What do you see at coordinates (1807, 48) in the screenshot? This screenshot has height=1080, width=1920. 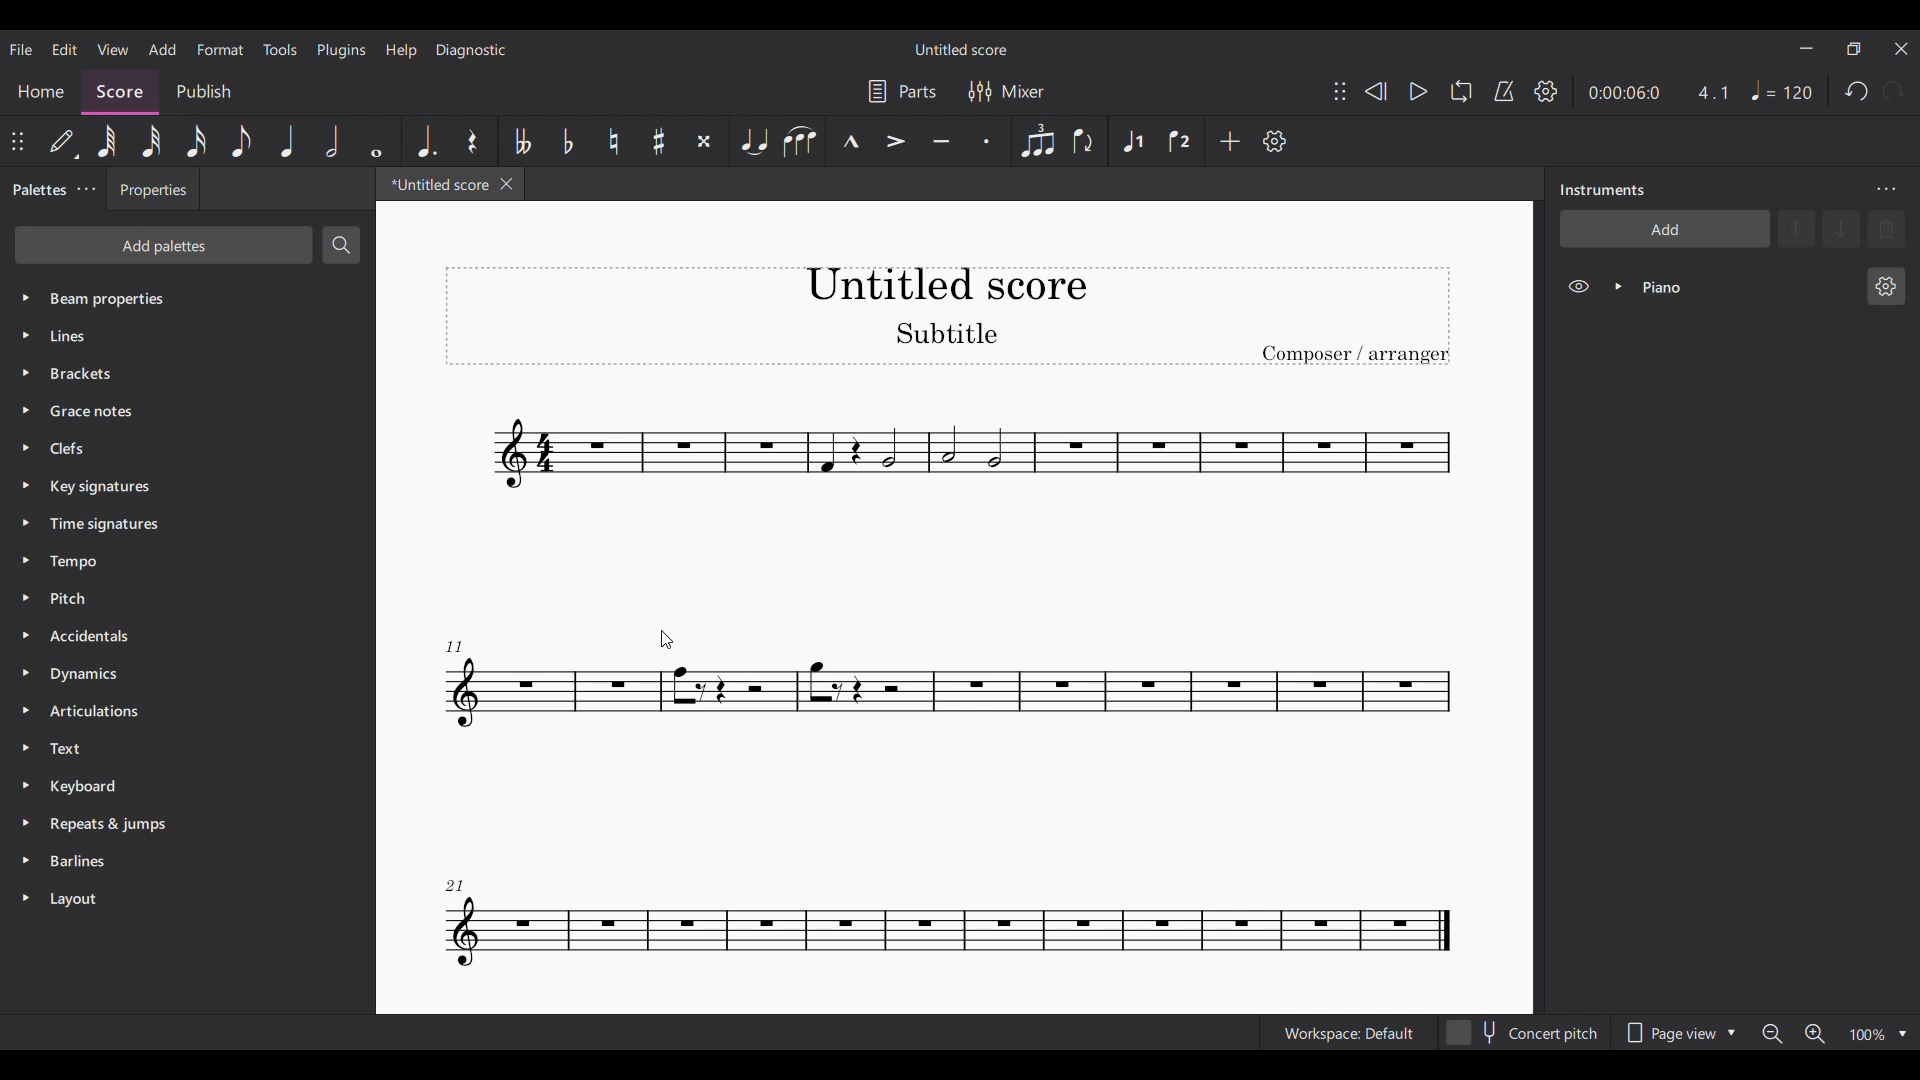 I see `Minimize` at bounding box center [1807, 48].